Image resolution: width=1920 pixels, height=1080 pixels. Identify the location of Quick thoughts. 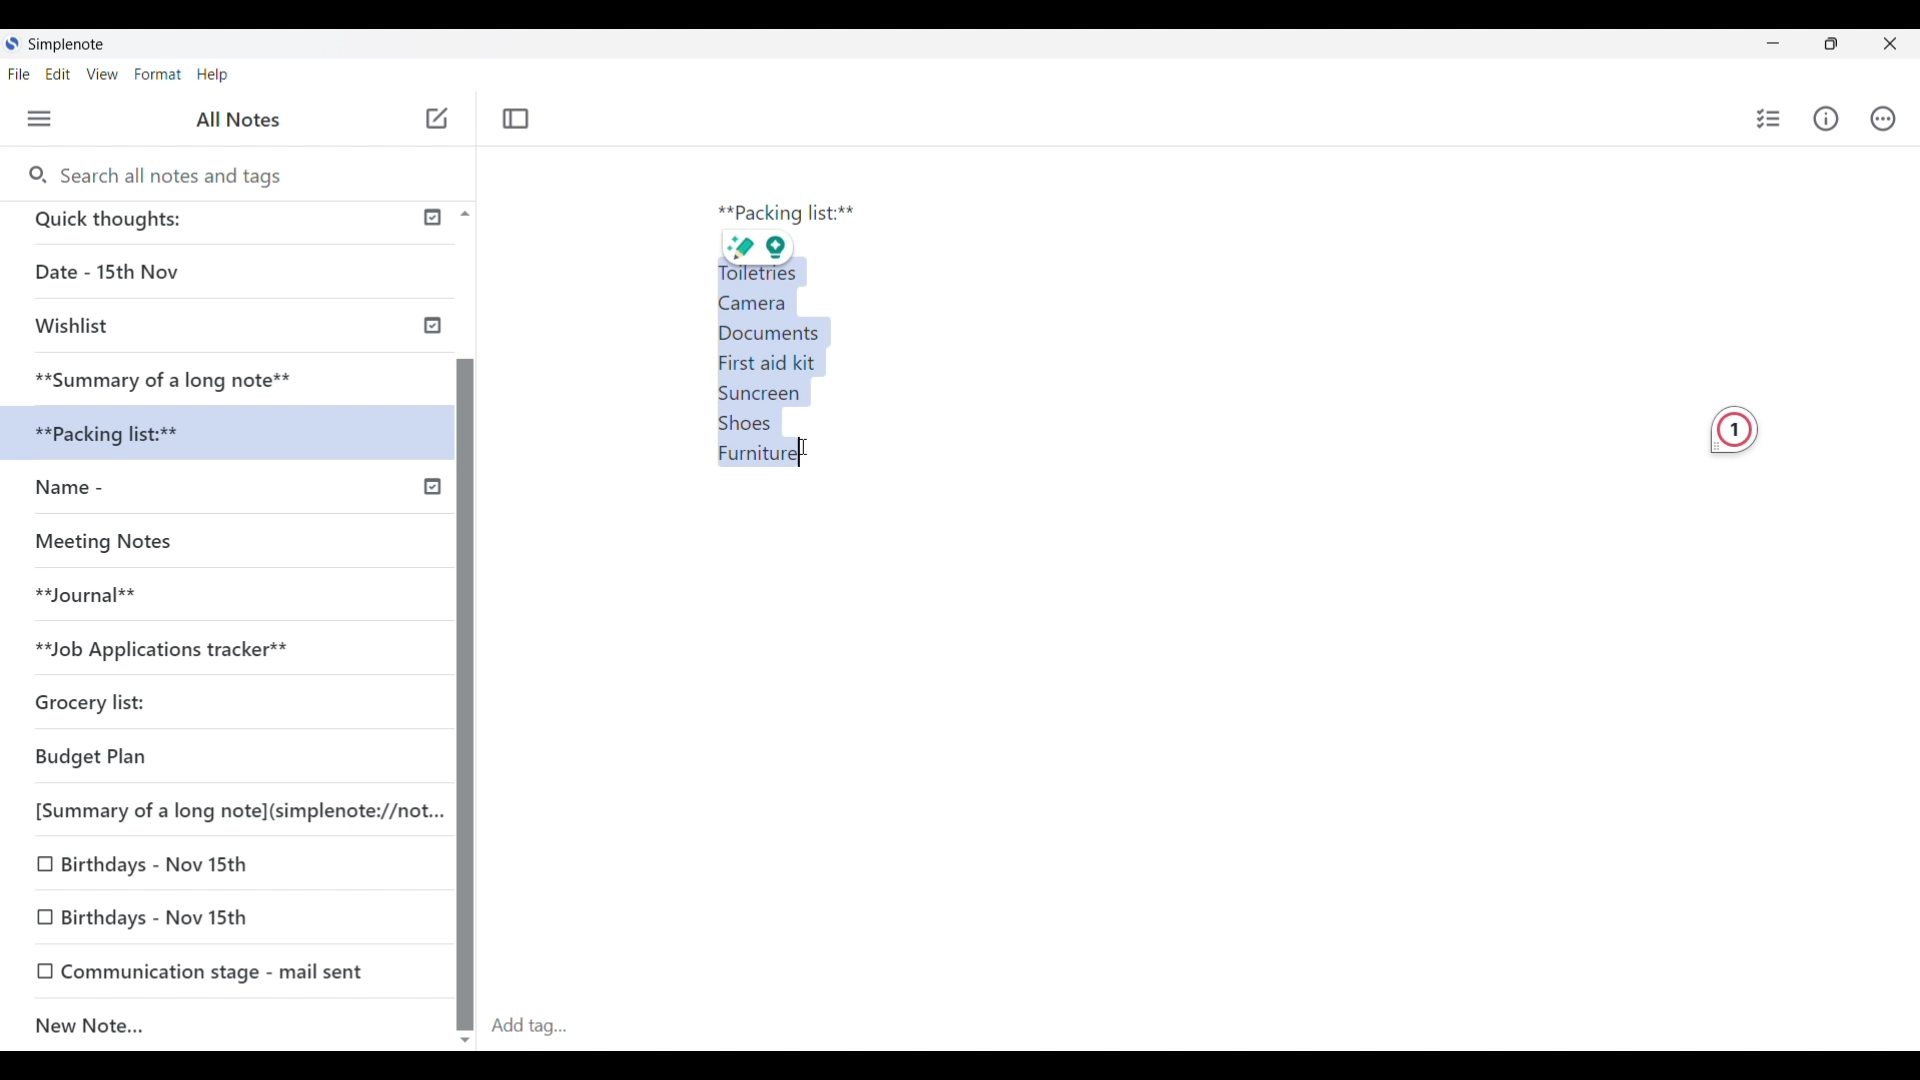
(189, 222).